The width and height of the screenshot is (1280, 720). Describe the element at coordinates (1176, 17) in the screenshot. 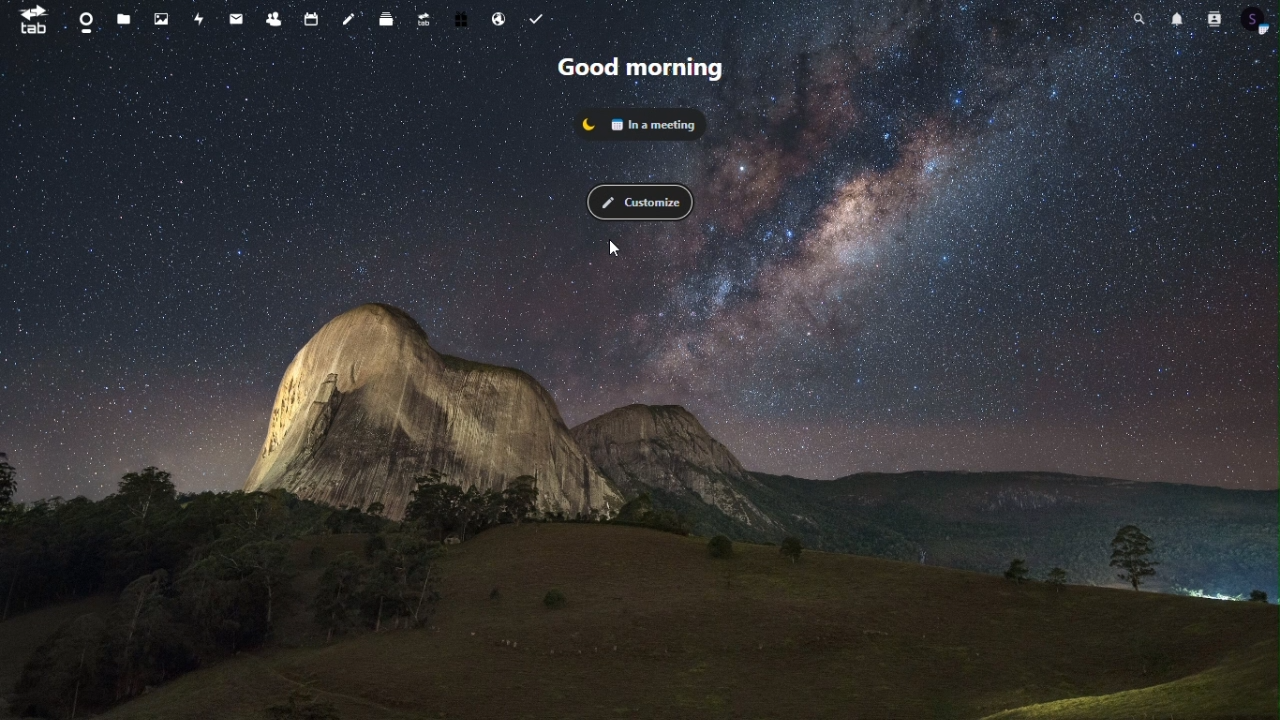

I see `notification` at that location.